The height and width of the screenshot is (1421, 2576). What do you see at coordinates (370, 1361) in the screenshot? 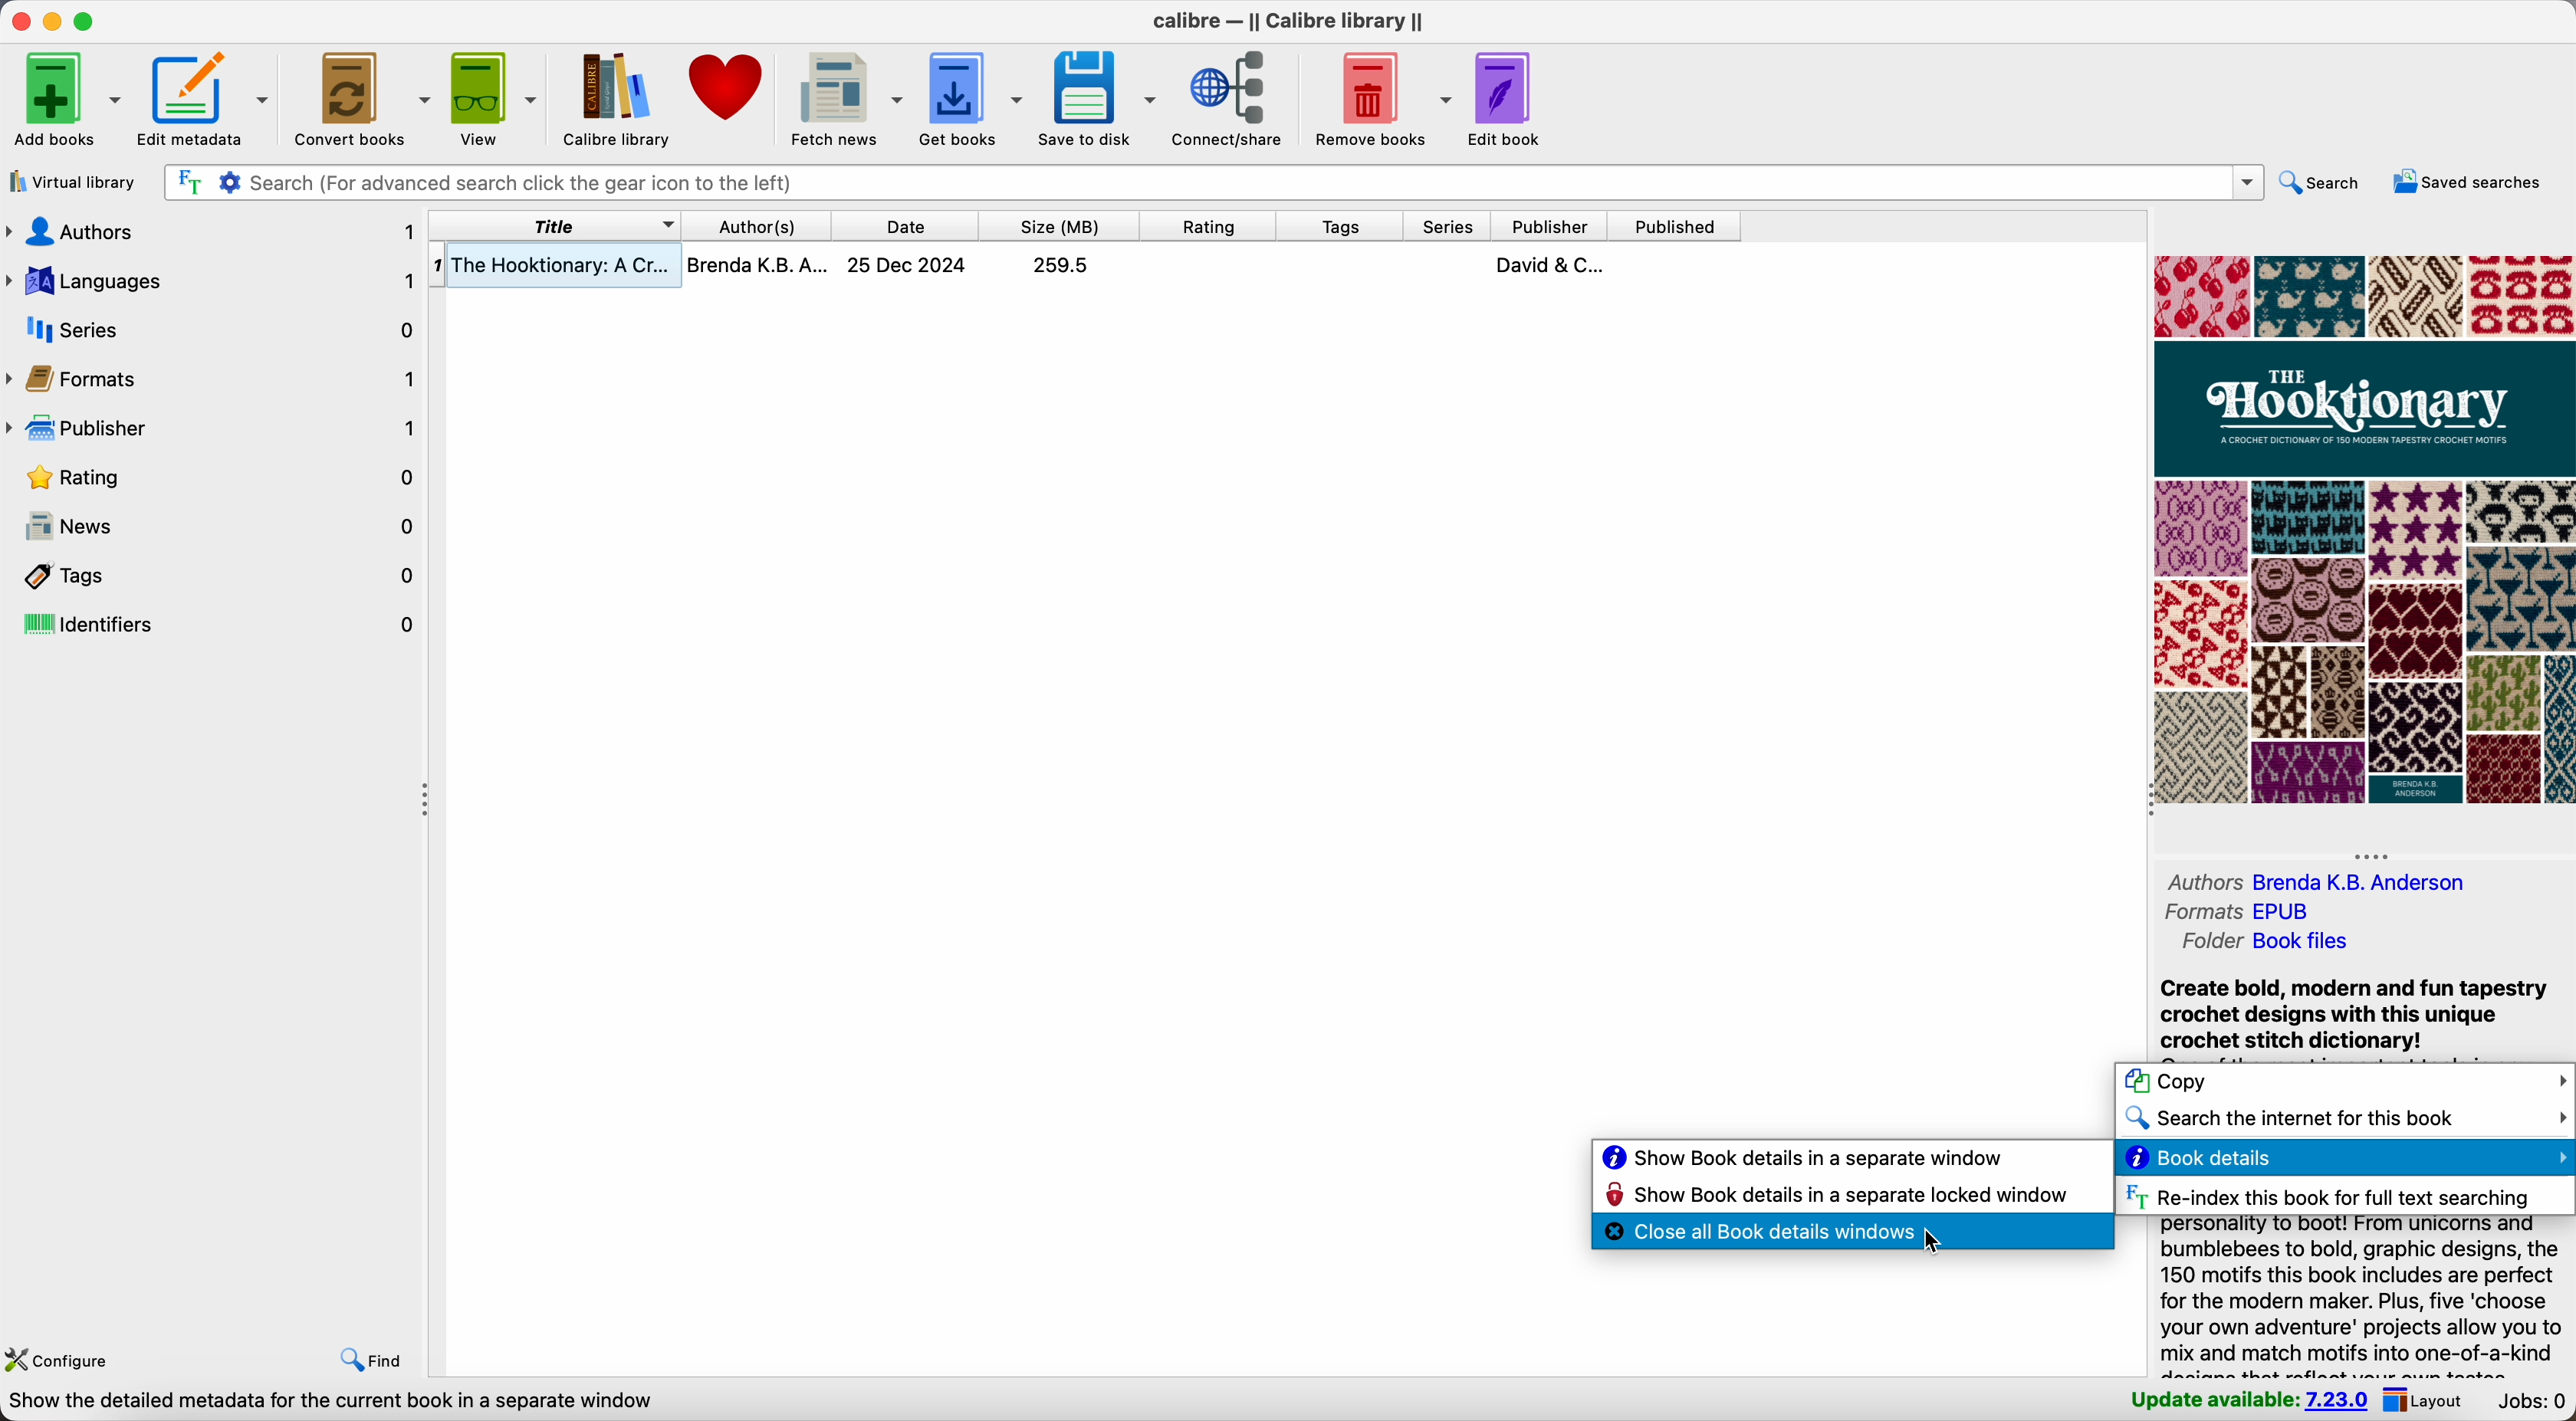
I see `find` at bounding box center [370, 1361].